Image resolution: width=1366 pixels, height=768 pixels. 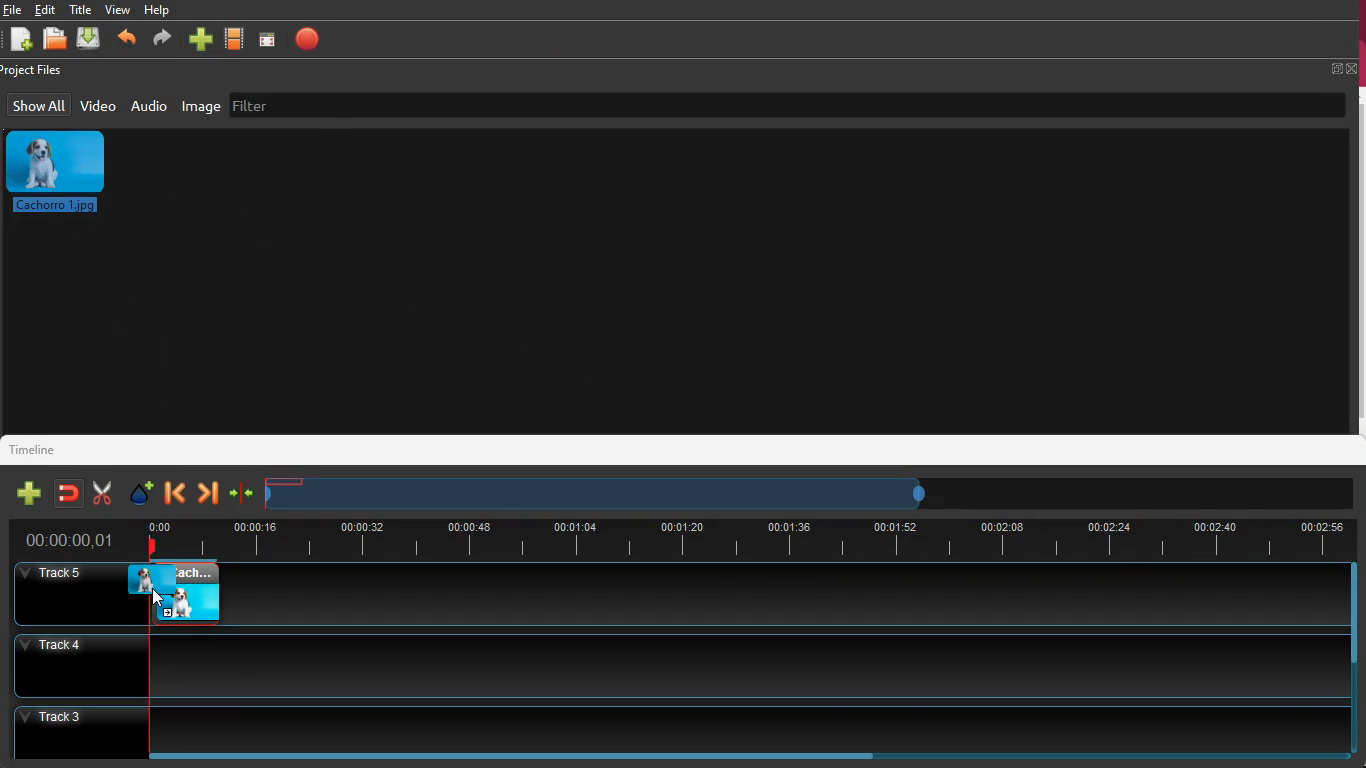 What do you see at coordinates (743, 540) in the screenshot?
I see `time` at bounding box center [743, 540].